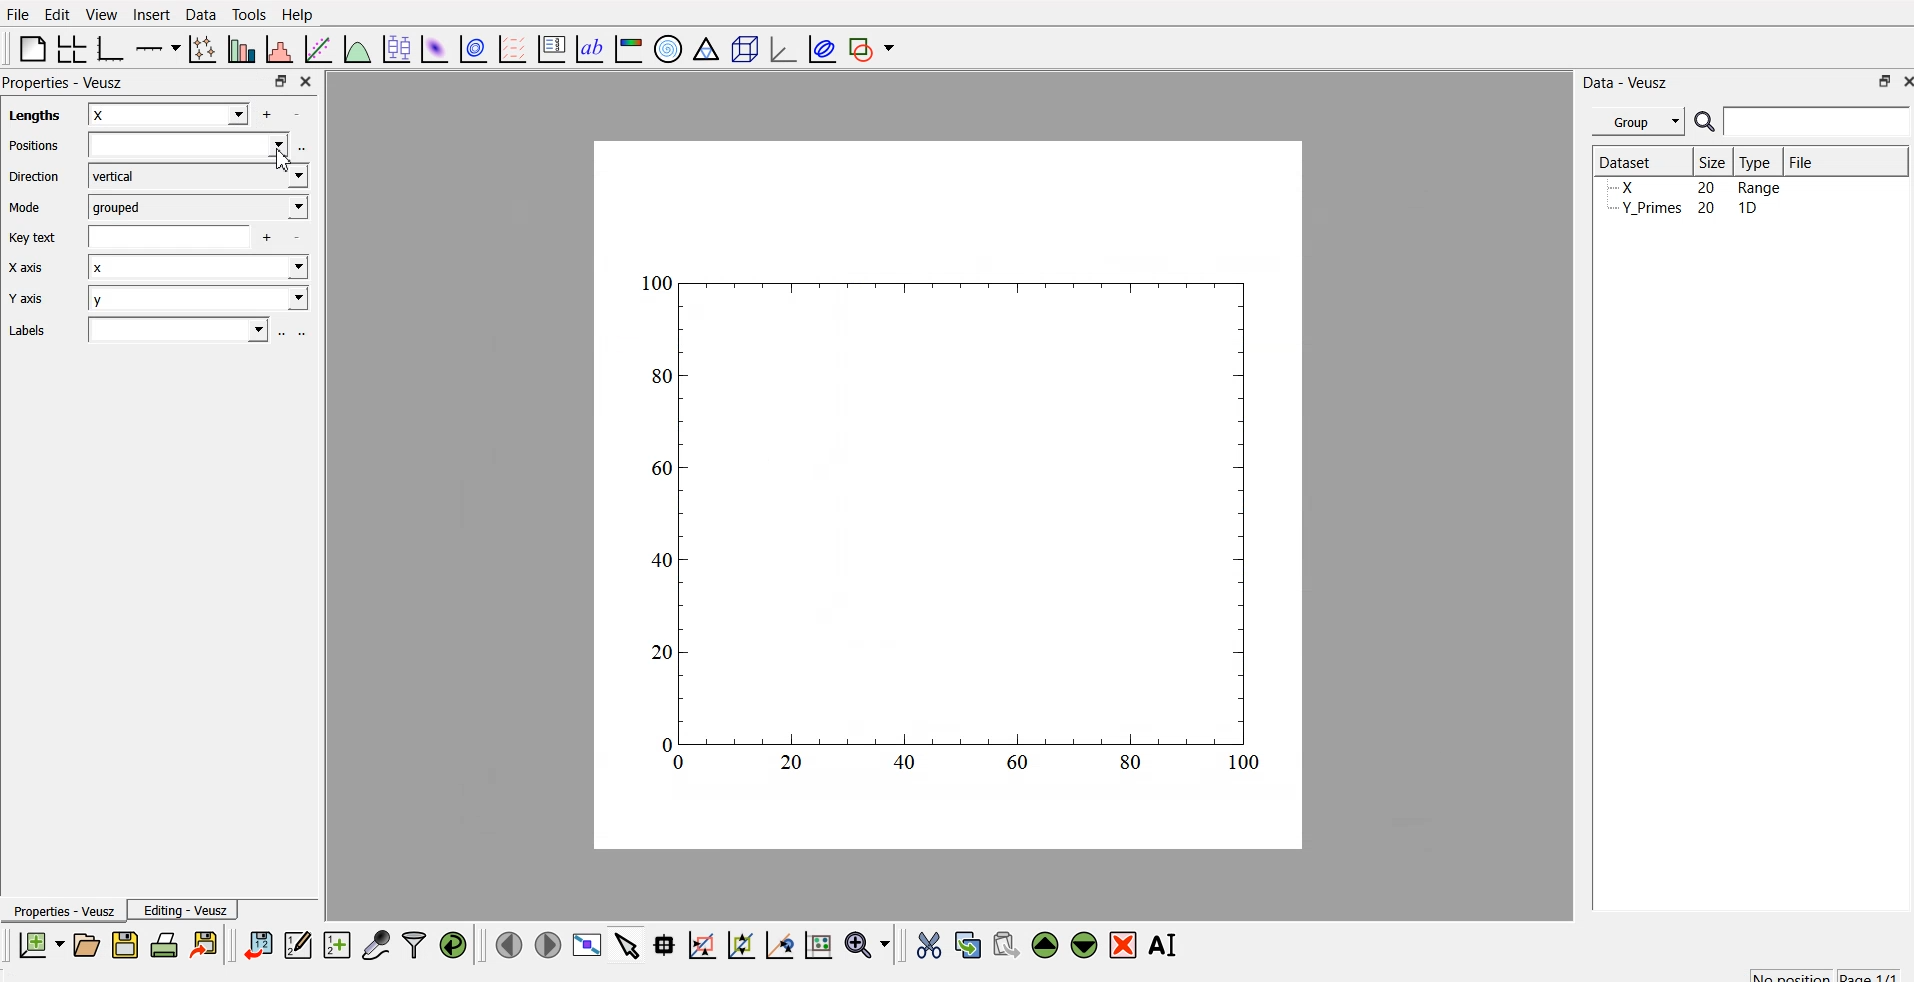  Describe the element at coordinates (151, 146) in the screenshot. I see `Positions` at that location.